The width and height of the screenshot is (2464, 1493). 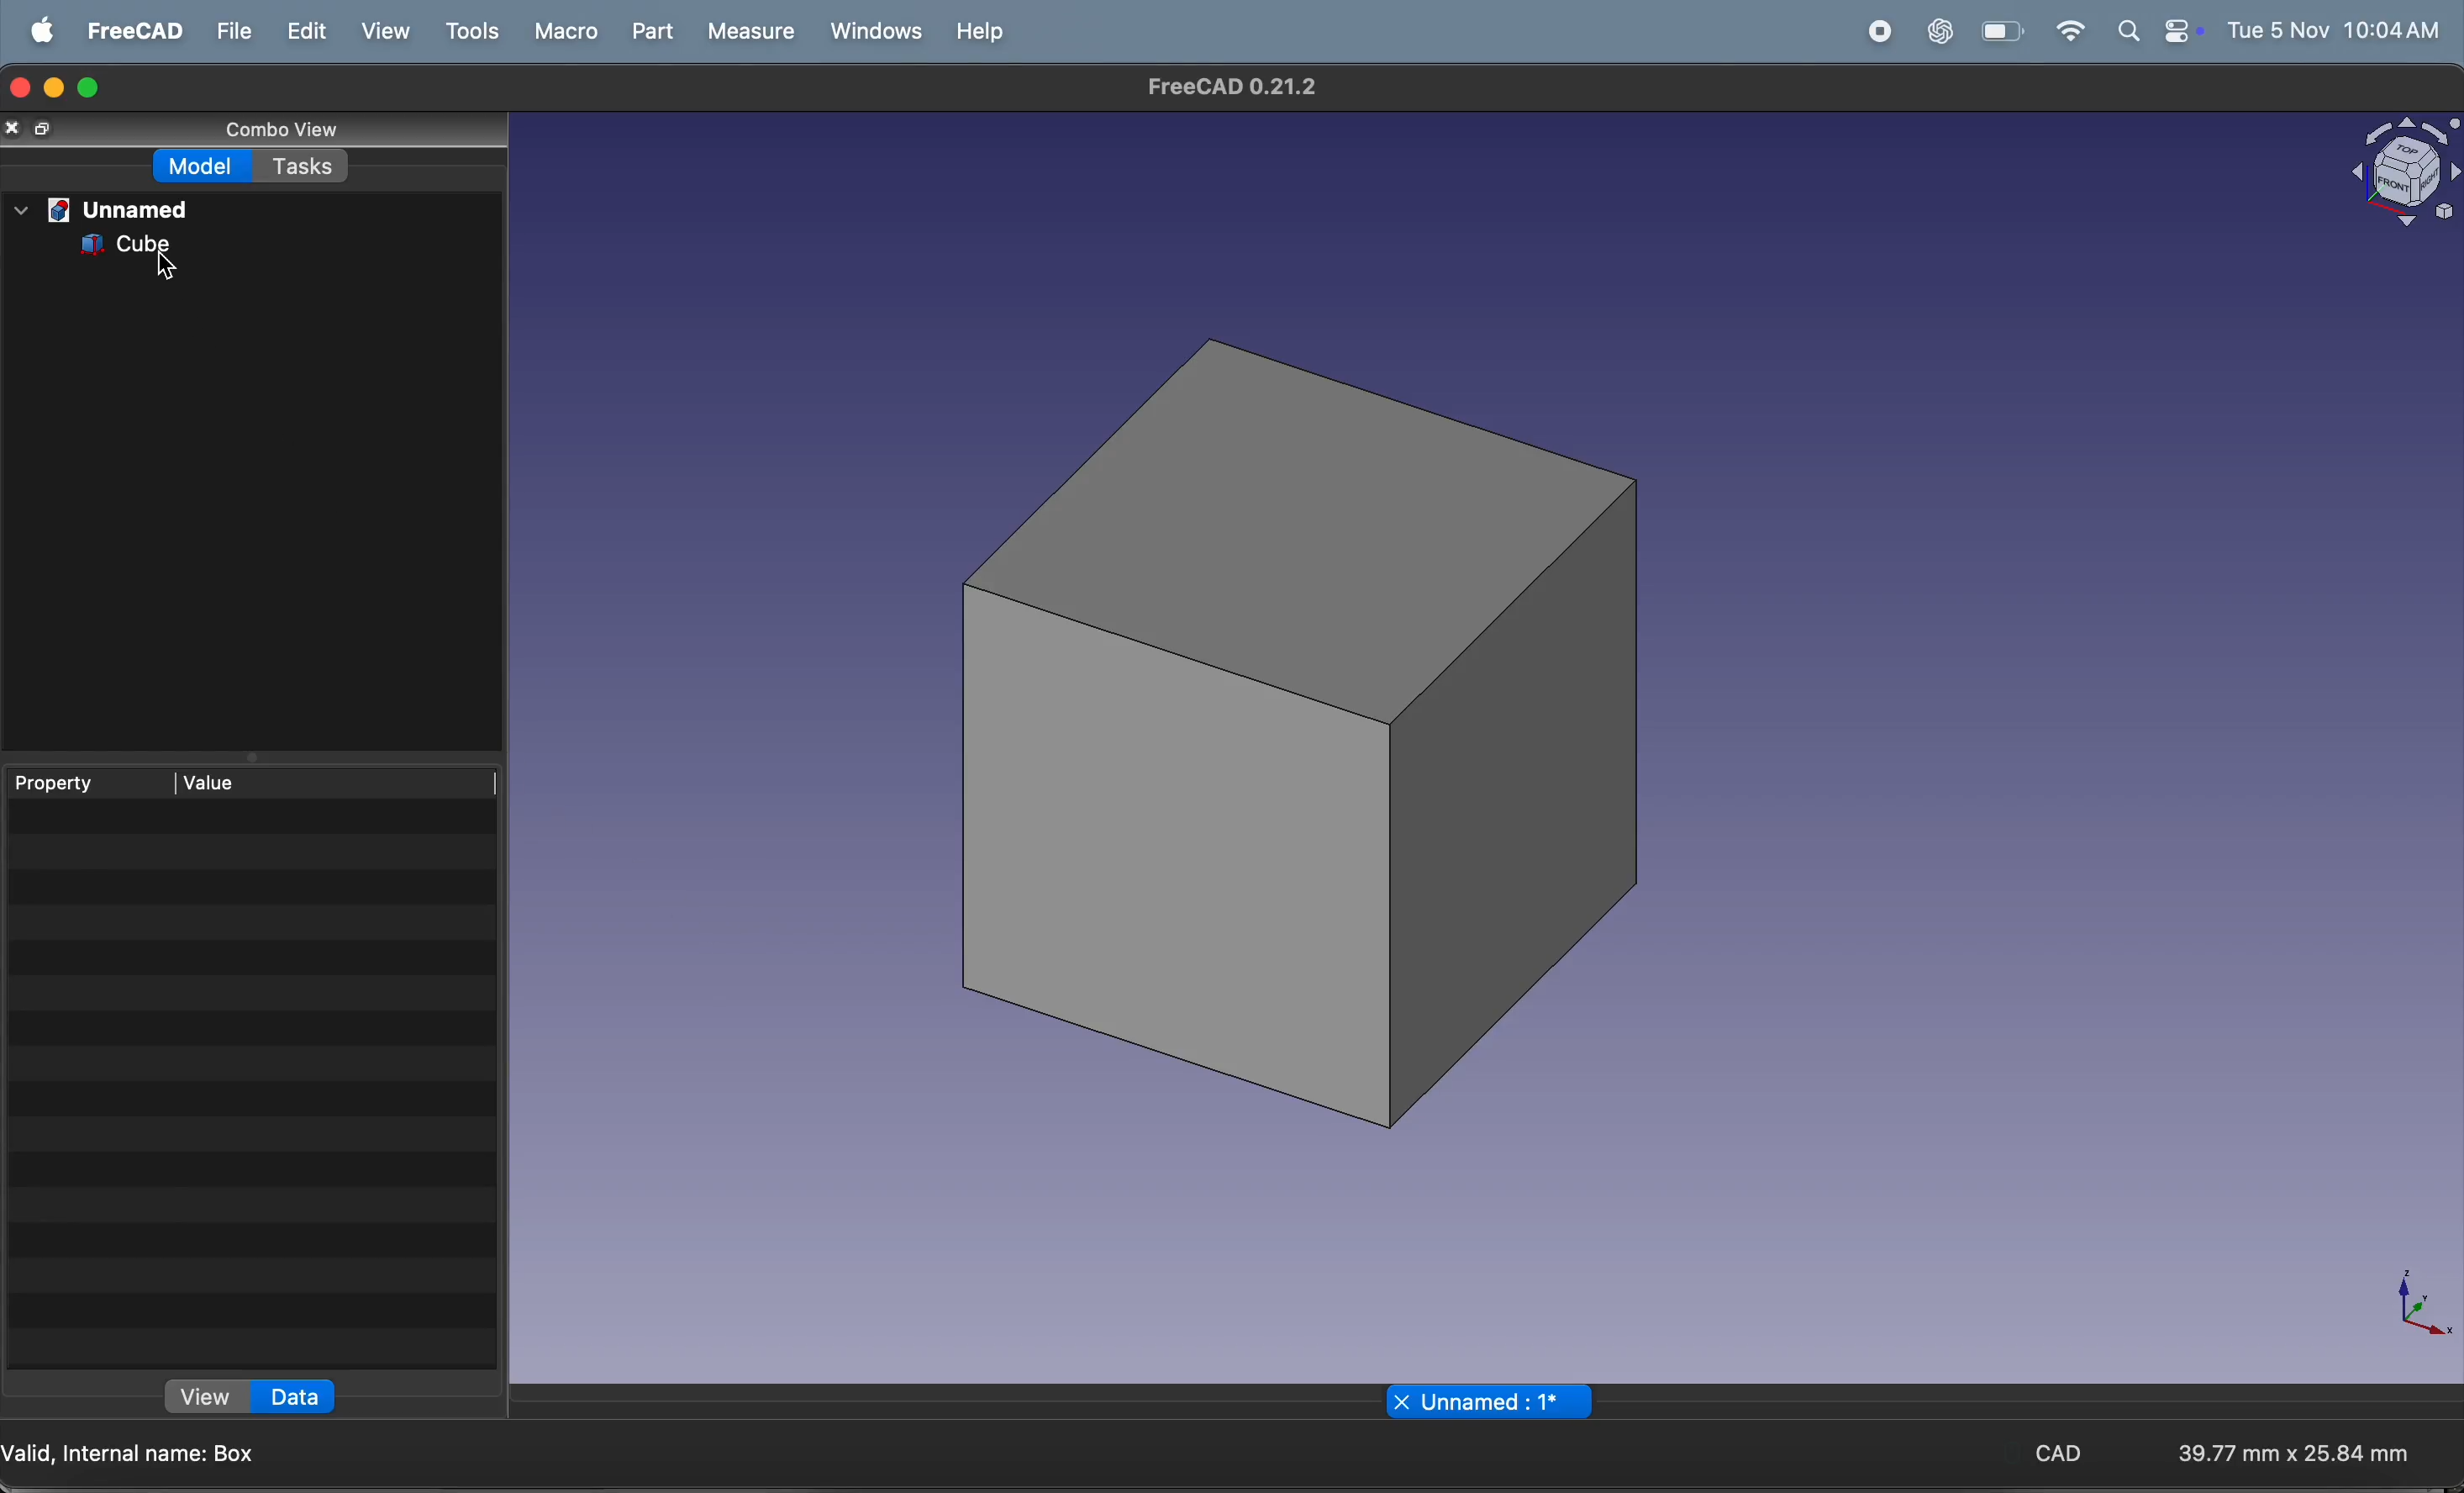 I want to click on record, so click(x=1872, y=29).